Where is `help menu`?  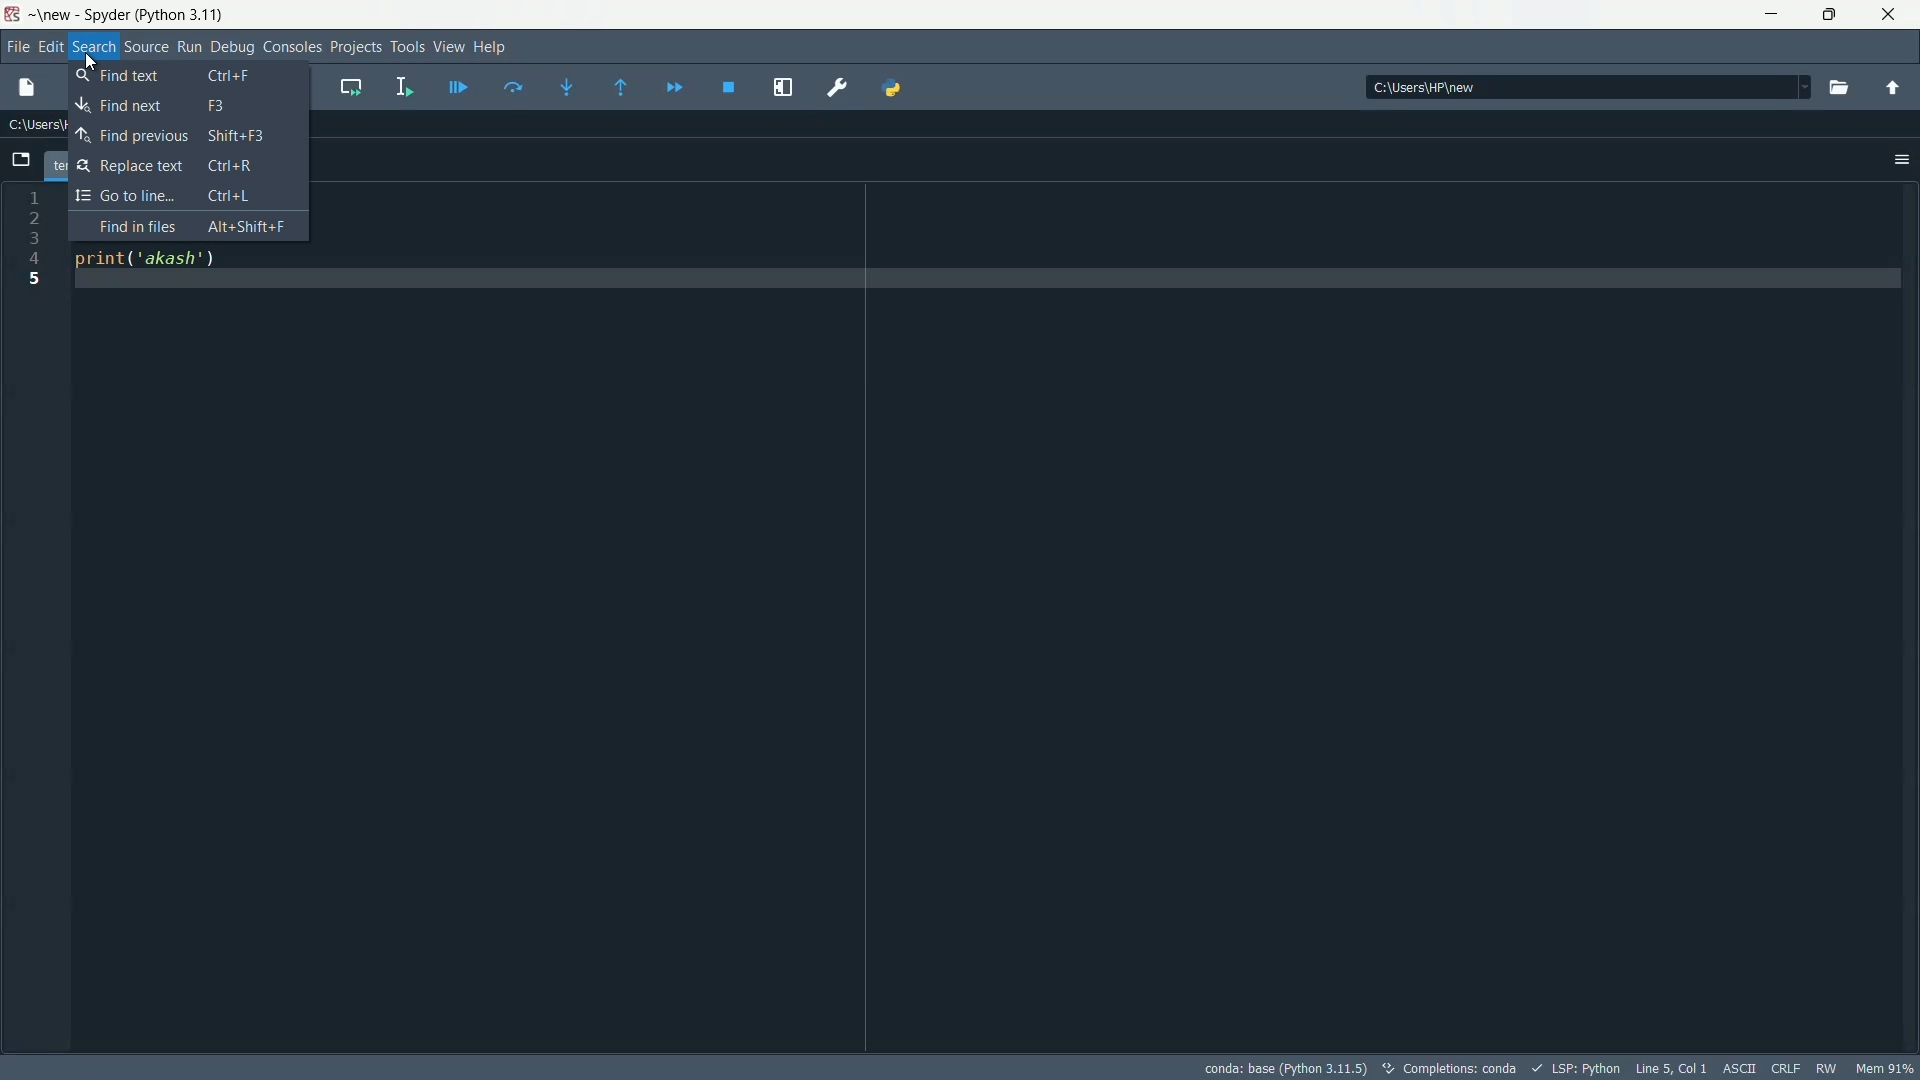
help menu is located at coordinates (496, 46).